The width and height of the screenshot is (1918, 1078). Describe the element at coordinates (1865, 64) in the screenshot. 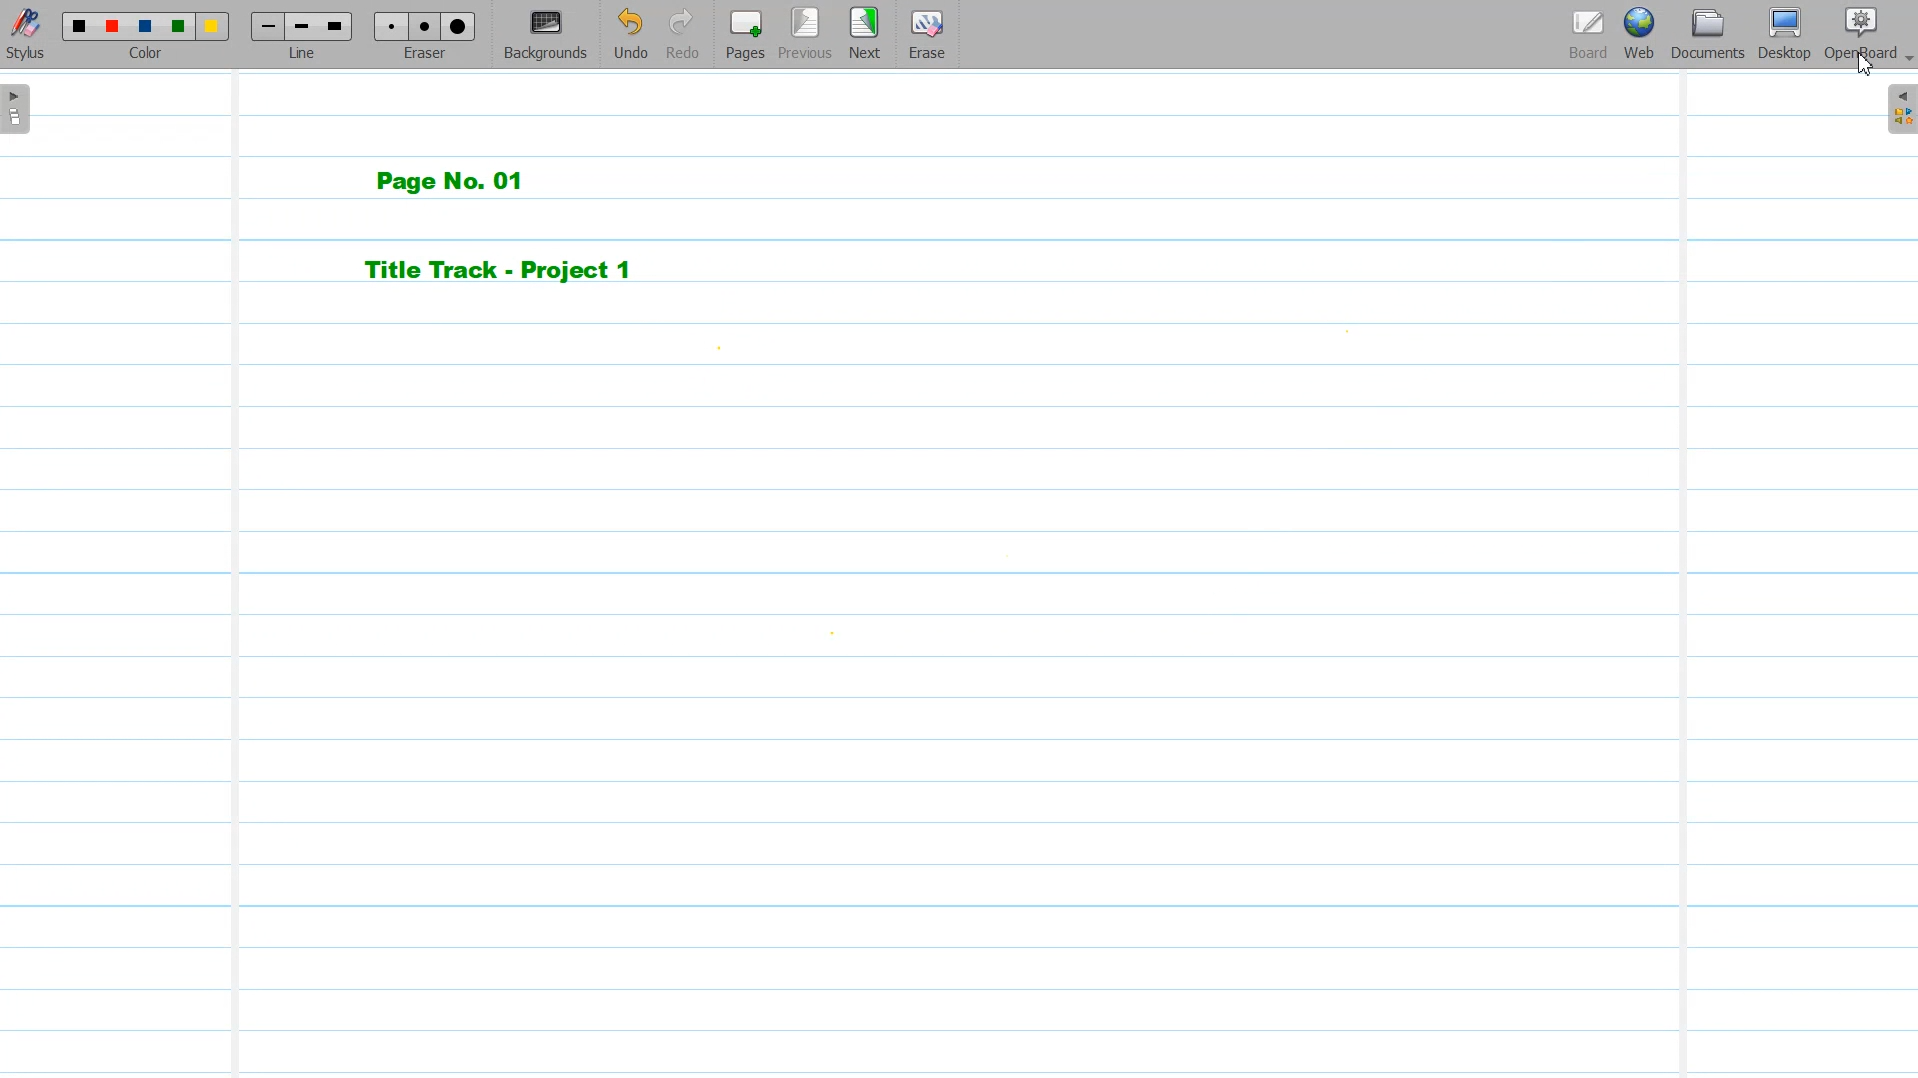

I see `Cursor` at that location.